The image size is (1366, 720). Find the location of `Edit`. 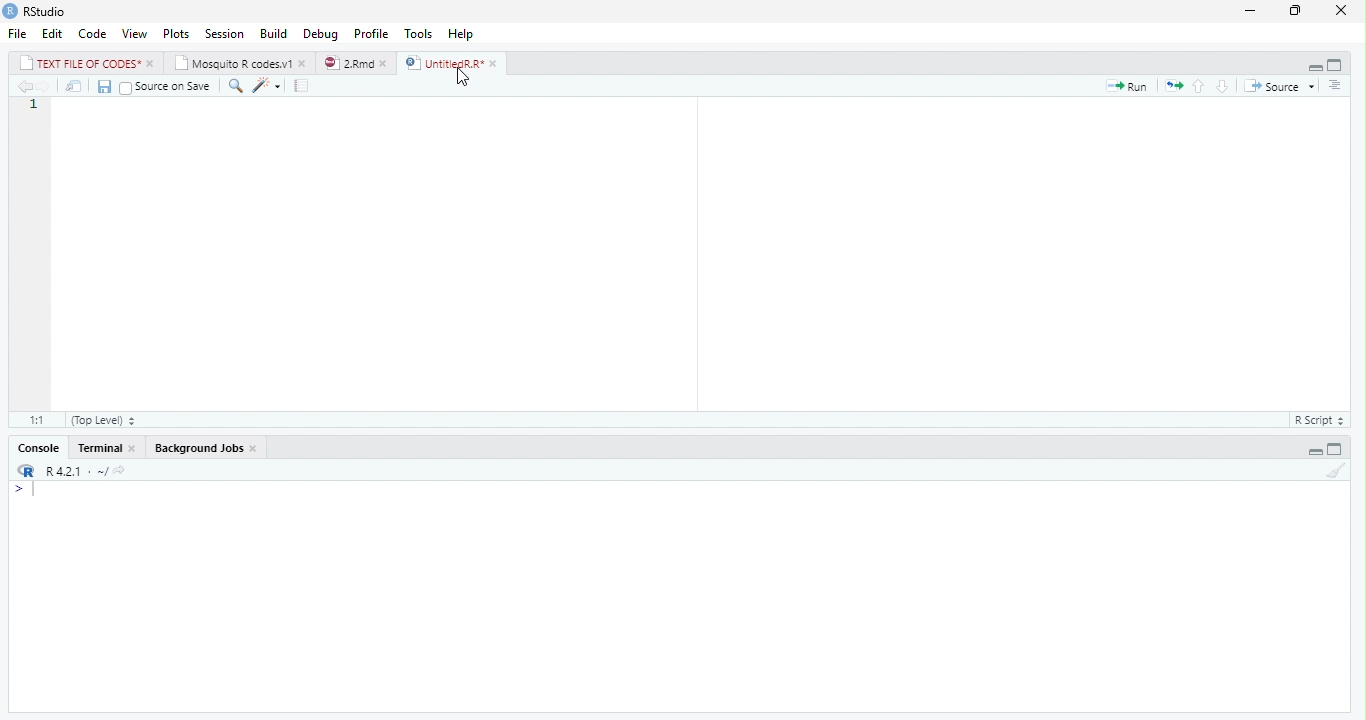

Edit is located at coordinates (53, 33).